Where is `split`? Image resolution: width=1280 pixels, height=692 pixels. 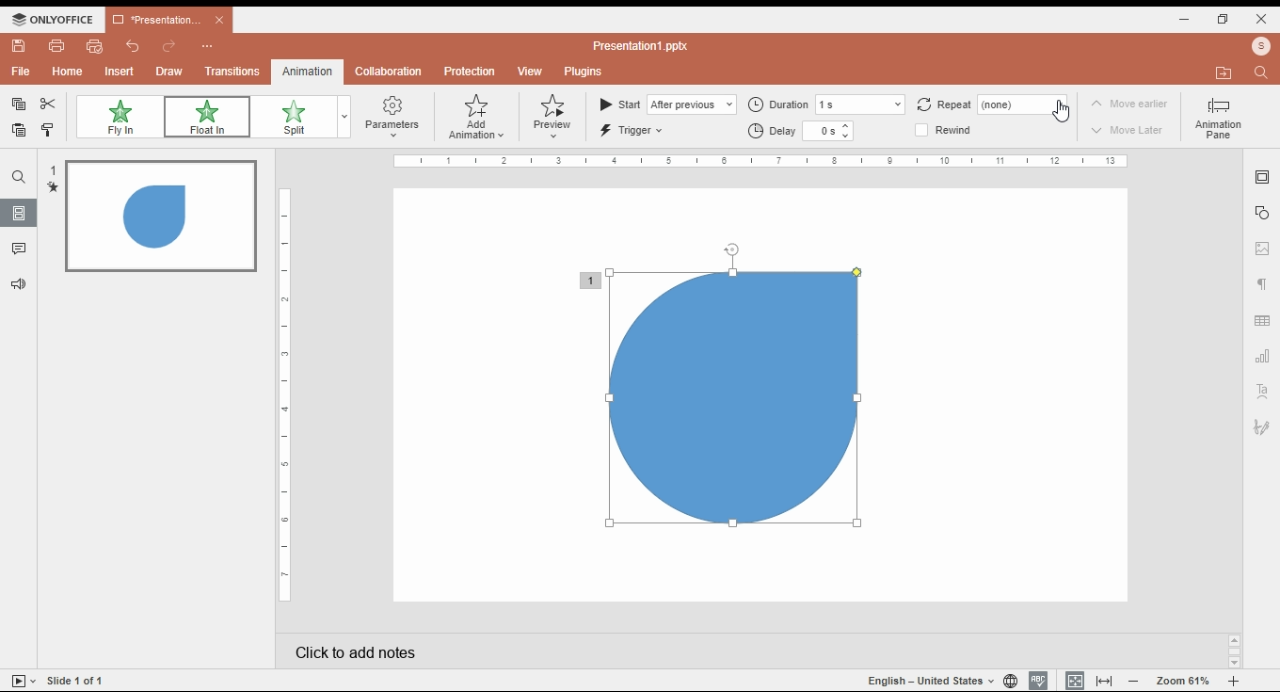
split is located at coordinates (292, 118).